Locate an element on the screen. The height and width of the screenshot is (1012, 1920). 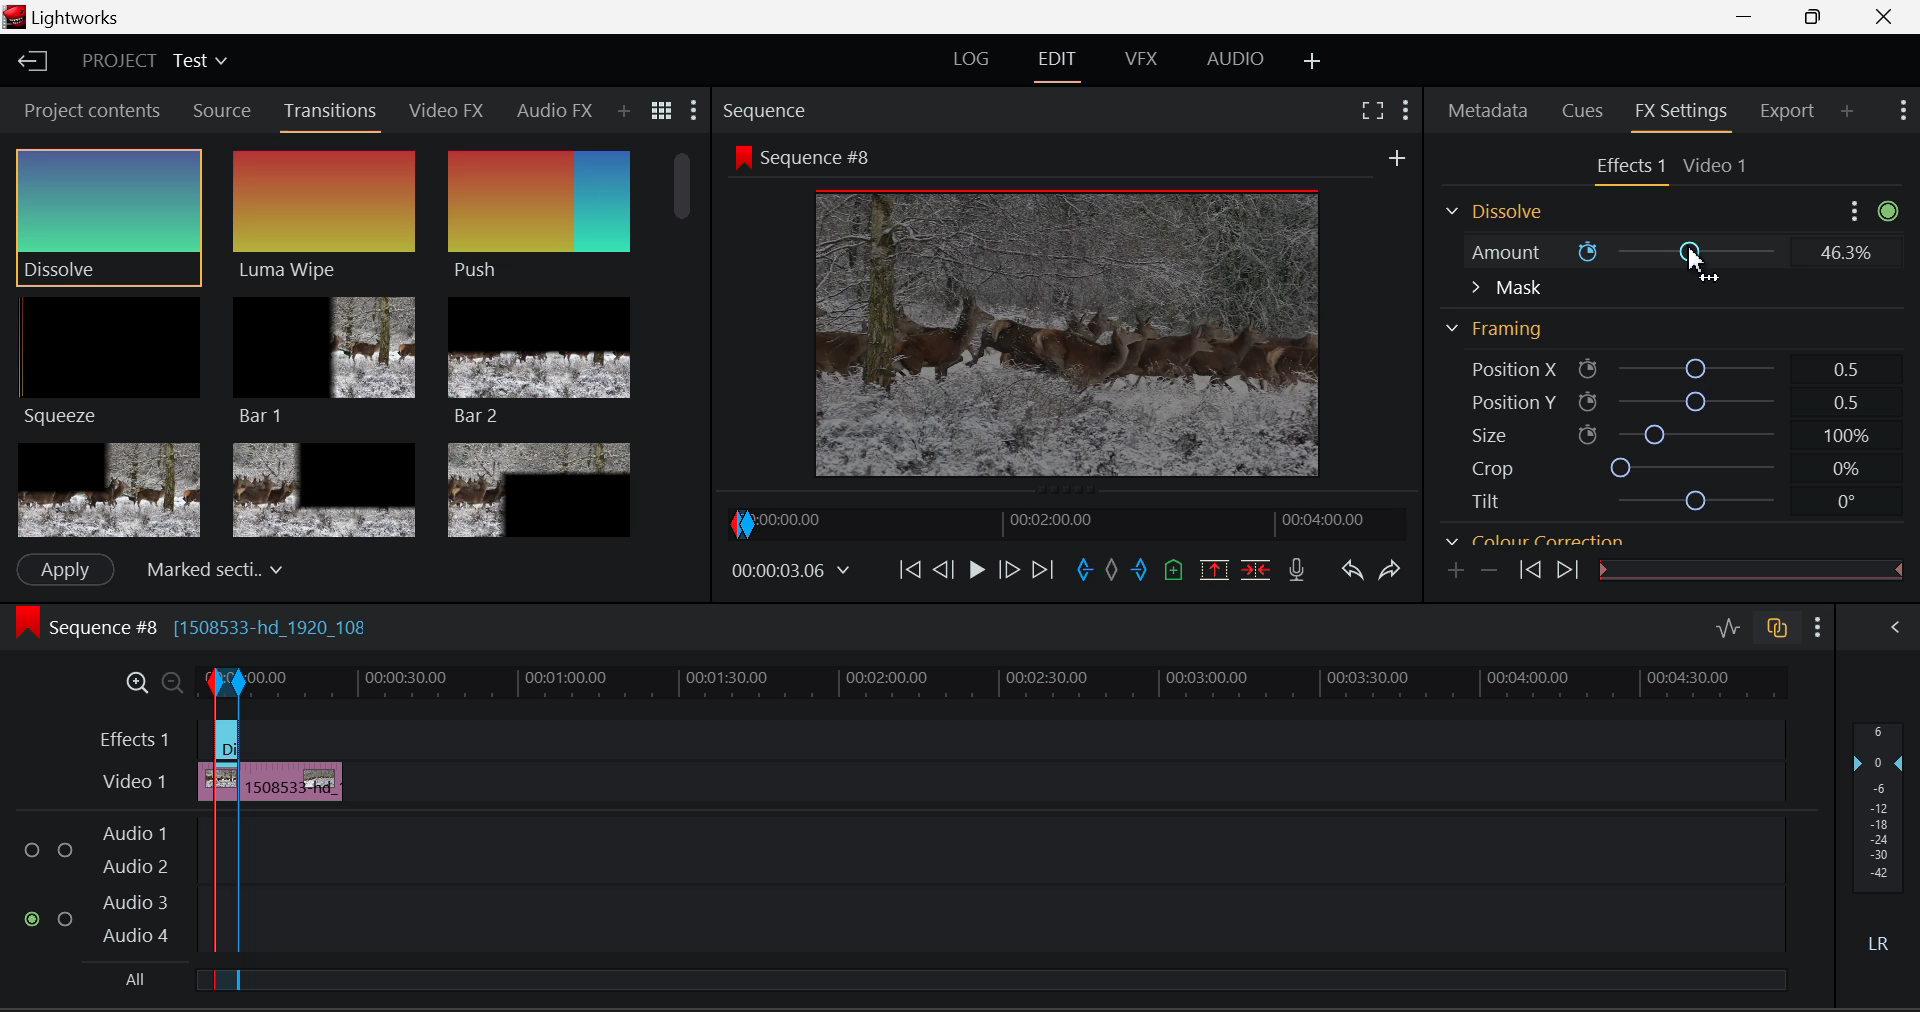
Record Voiceover is located at coordinates (1298, 570).